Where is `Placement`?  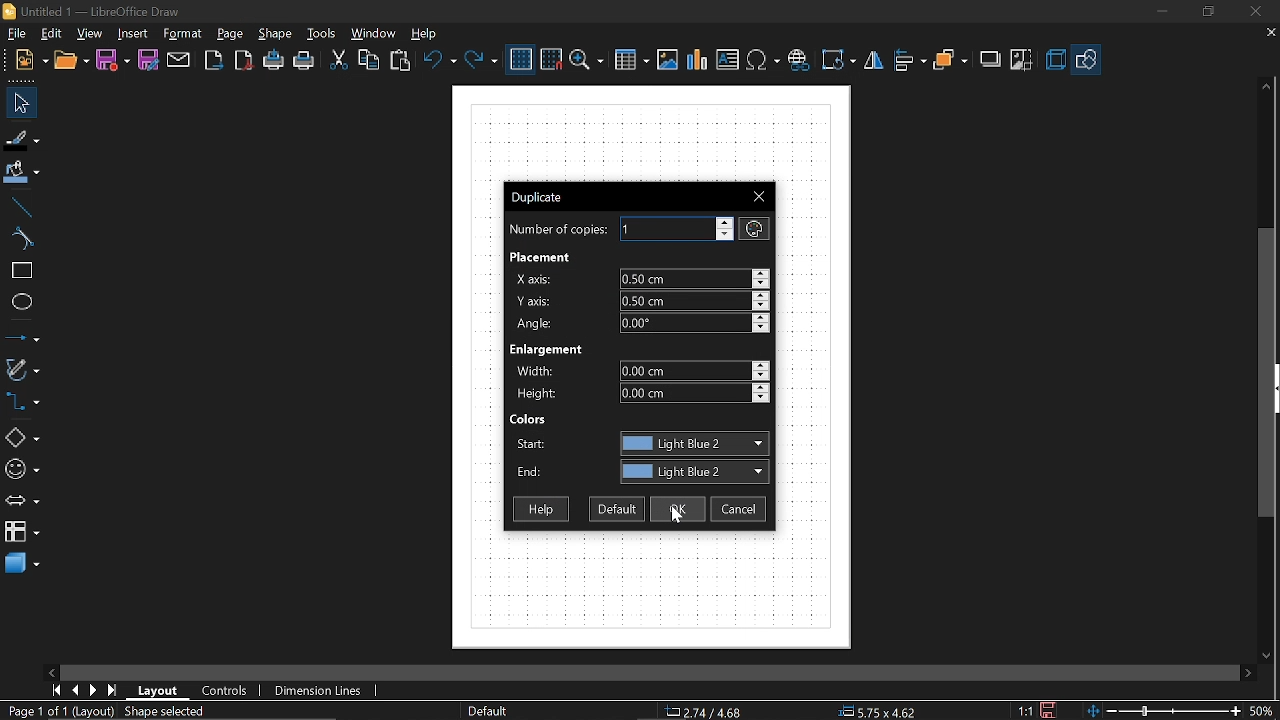
Placement is located at coordinates (542, 257).